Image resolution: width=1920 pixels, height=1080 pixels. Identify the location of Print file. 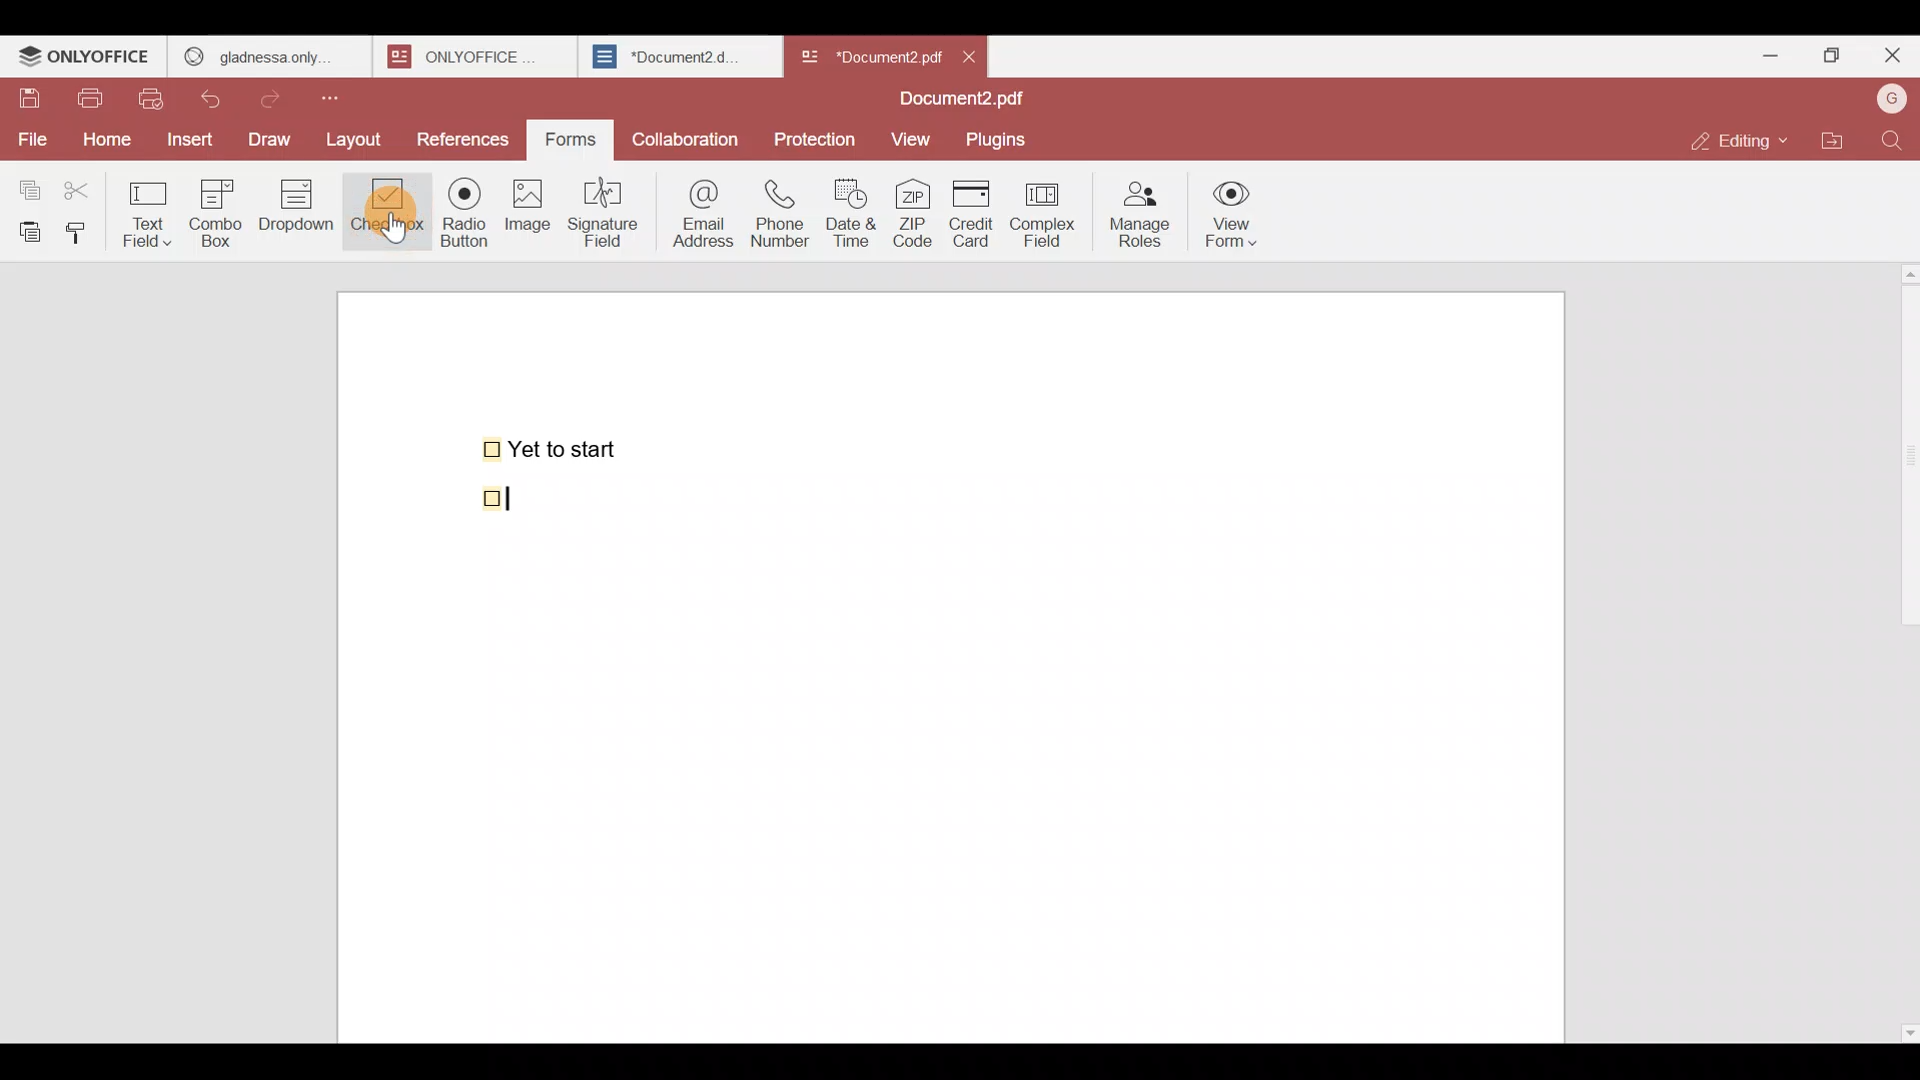
(94, 100).